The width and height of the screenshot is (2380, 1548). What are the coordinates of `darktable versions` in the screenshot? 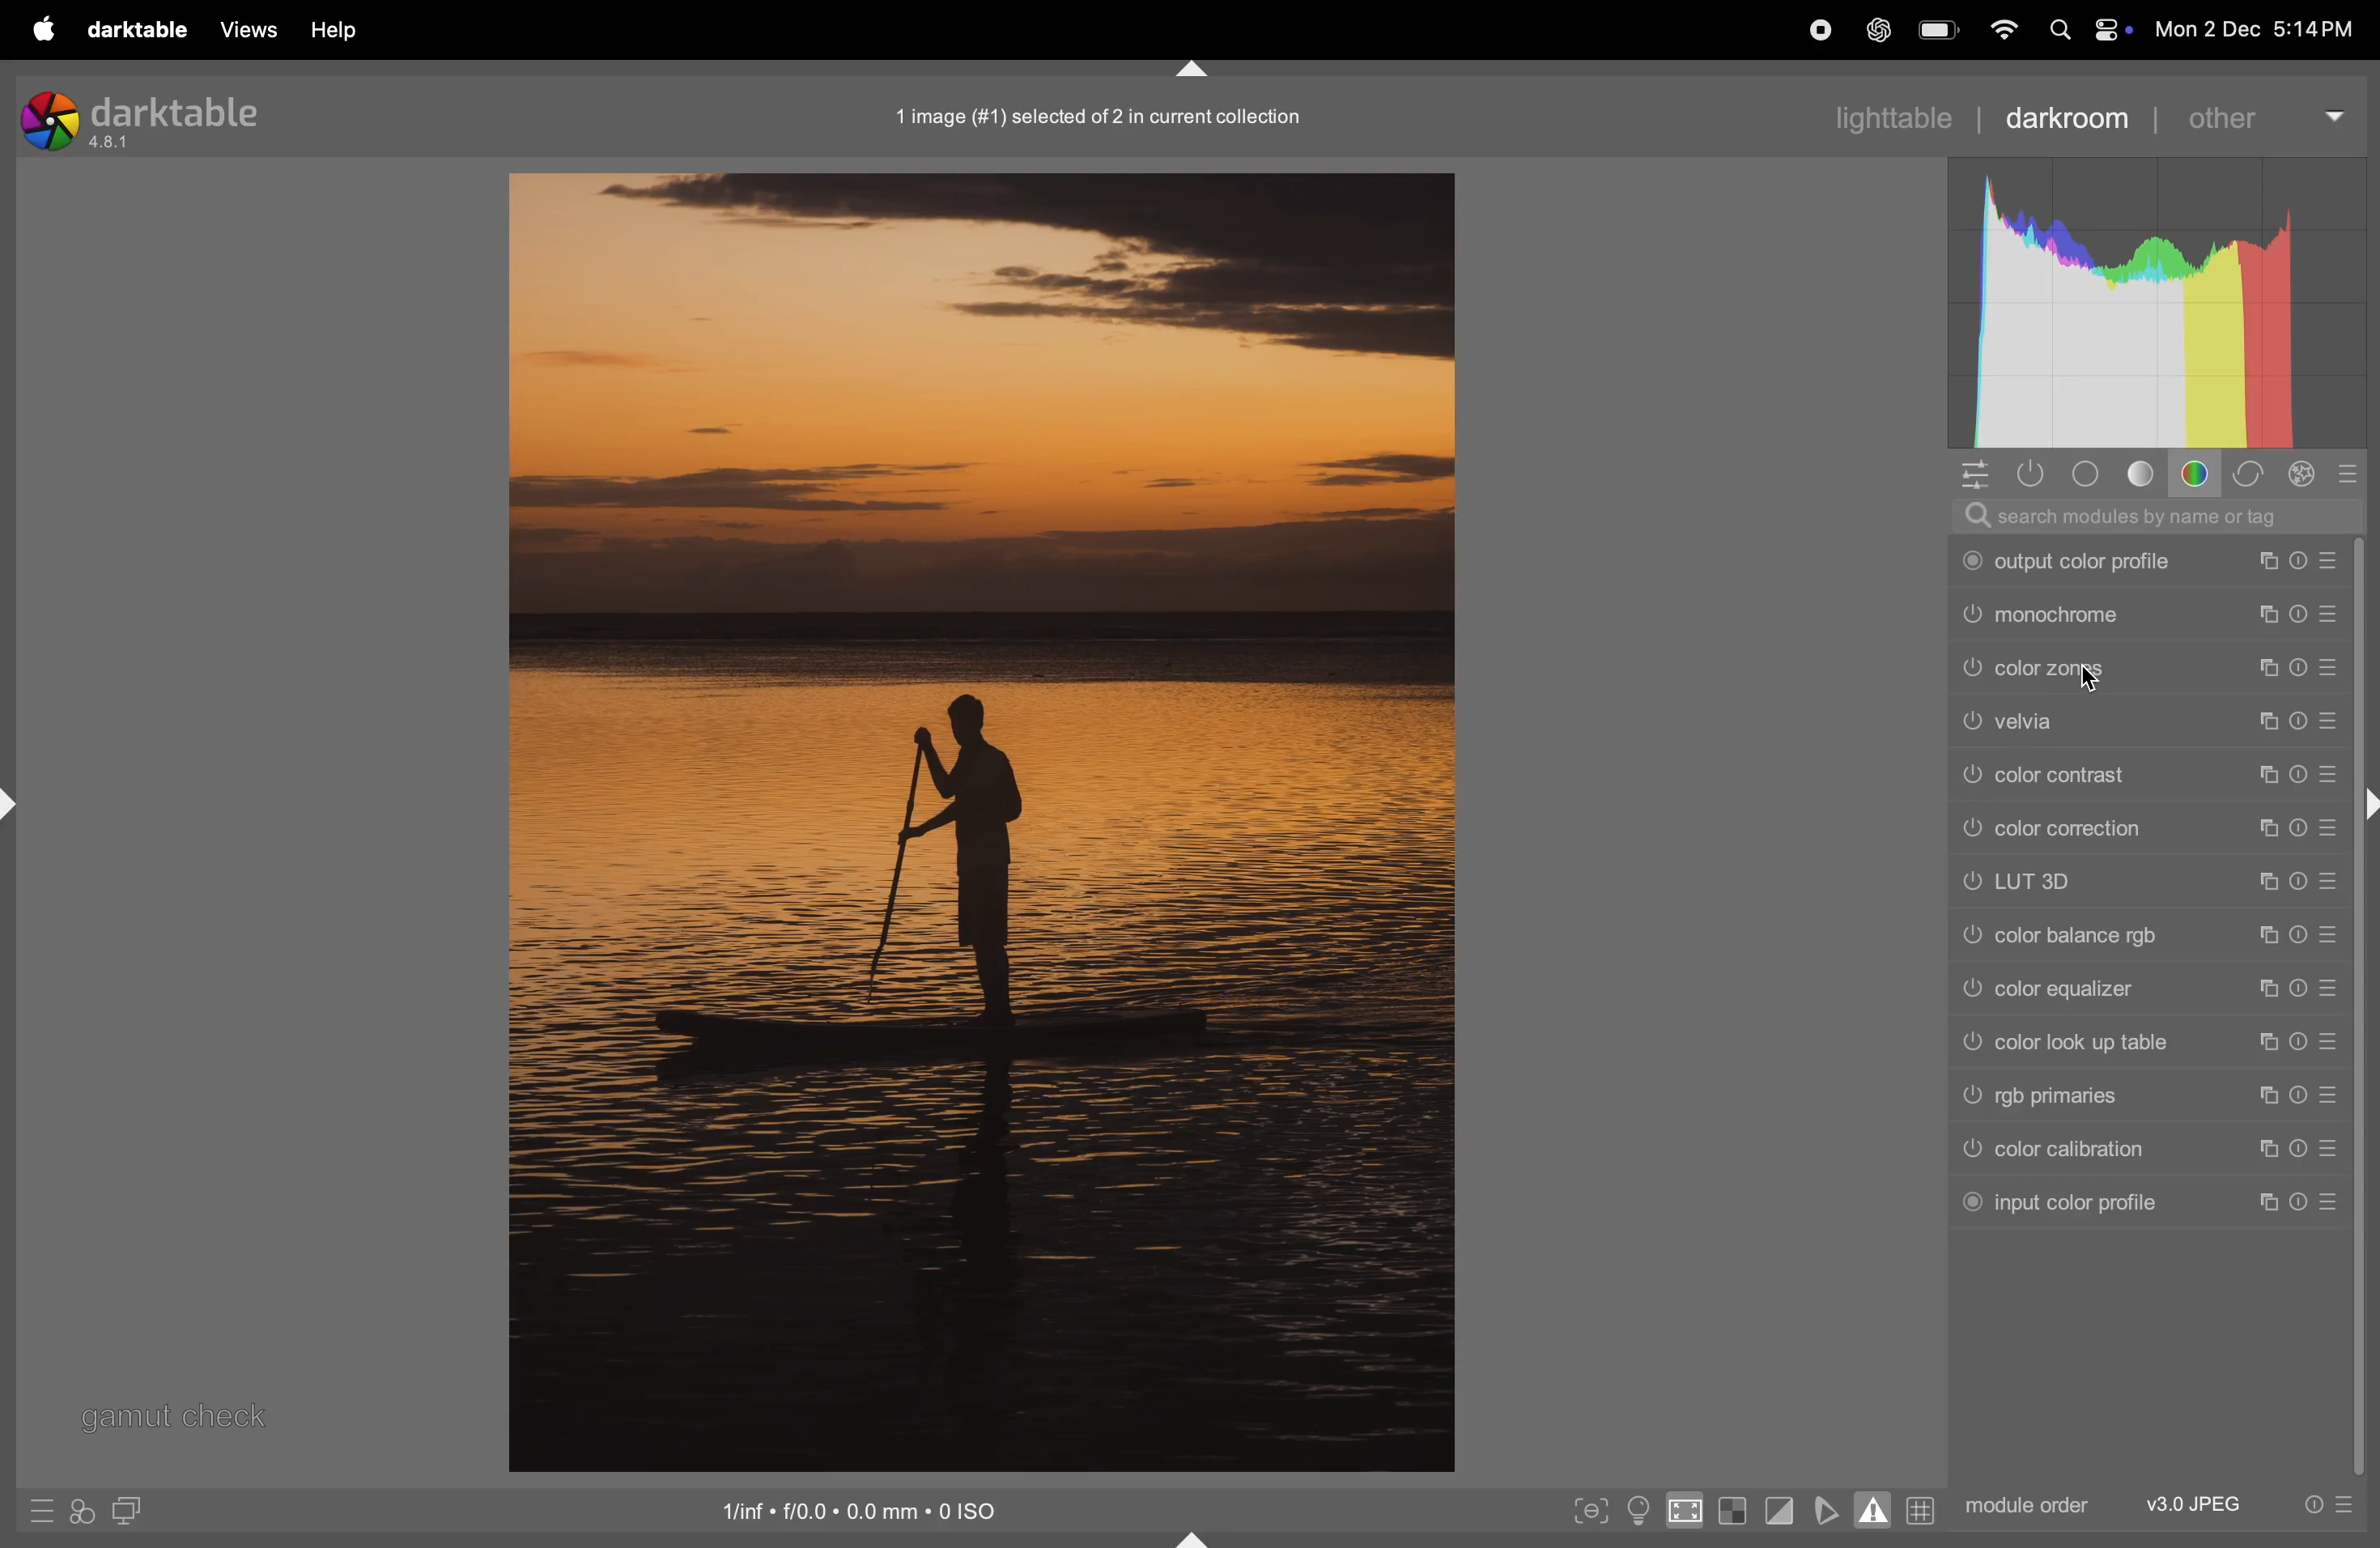 It's located at (152, 118).